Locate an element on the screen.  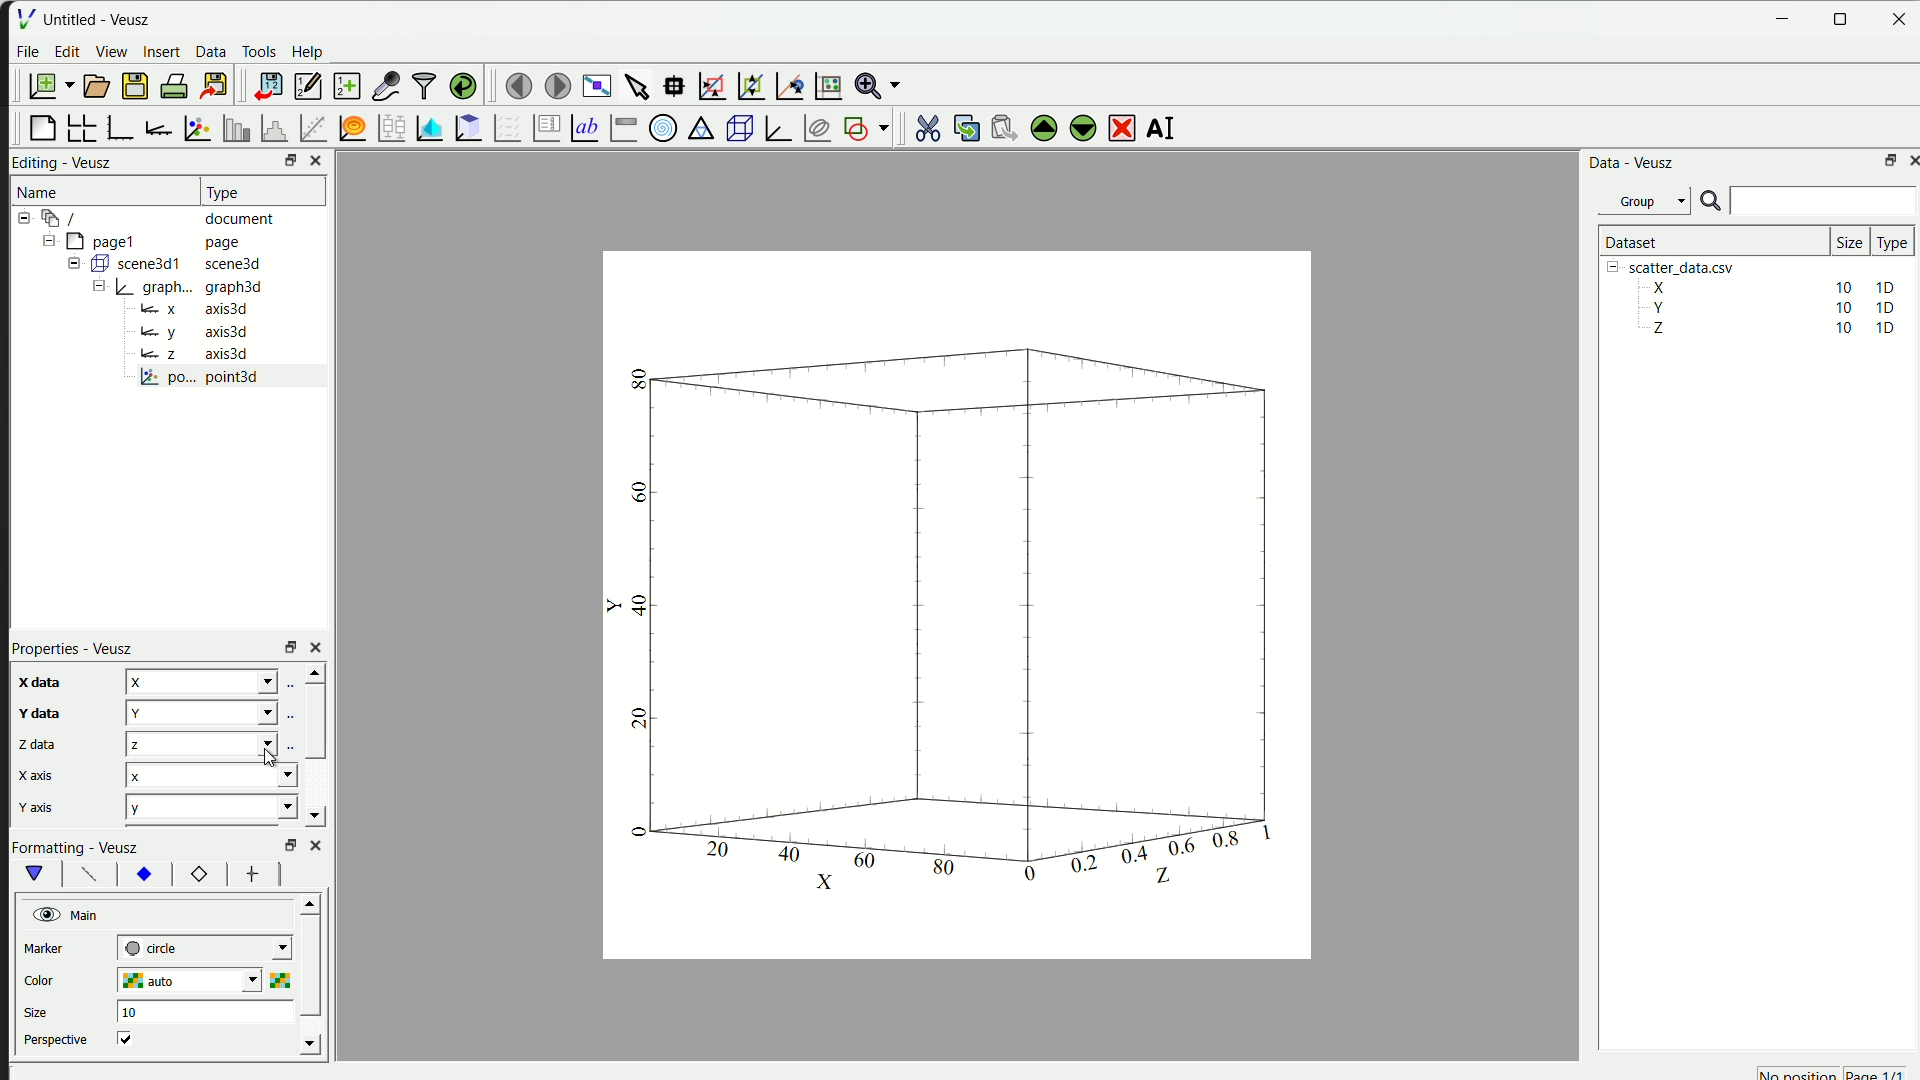
| Type is located at coordinates (226, 191).